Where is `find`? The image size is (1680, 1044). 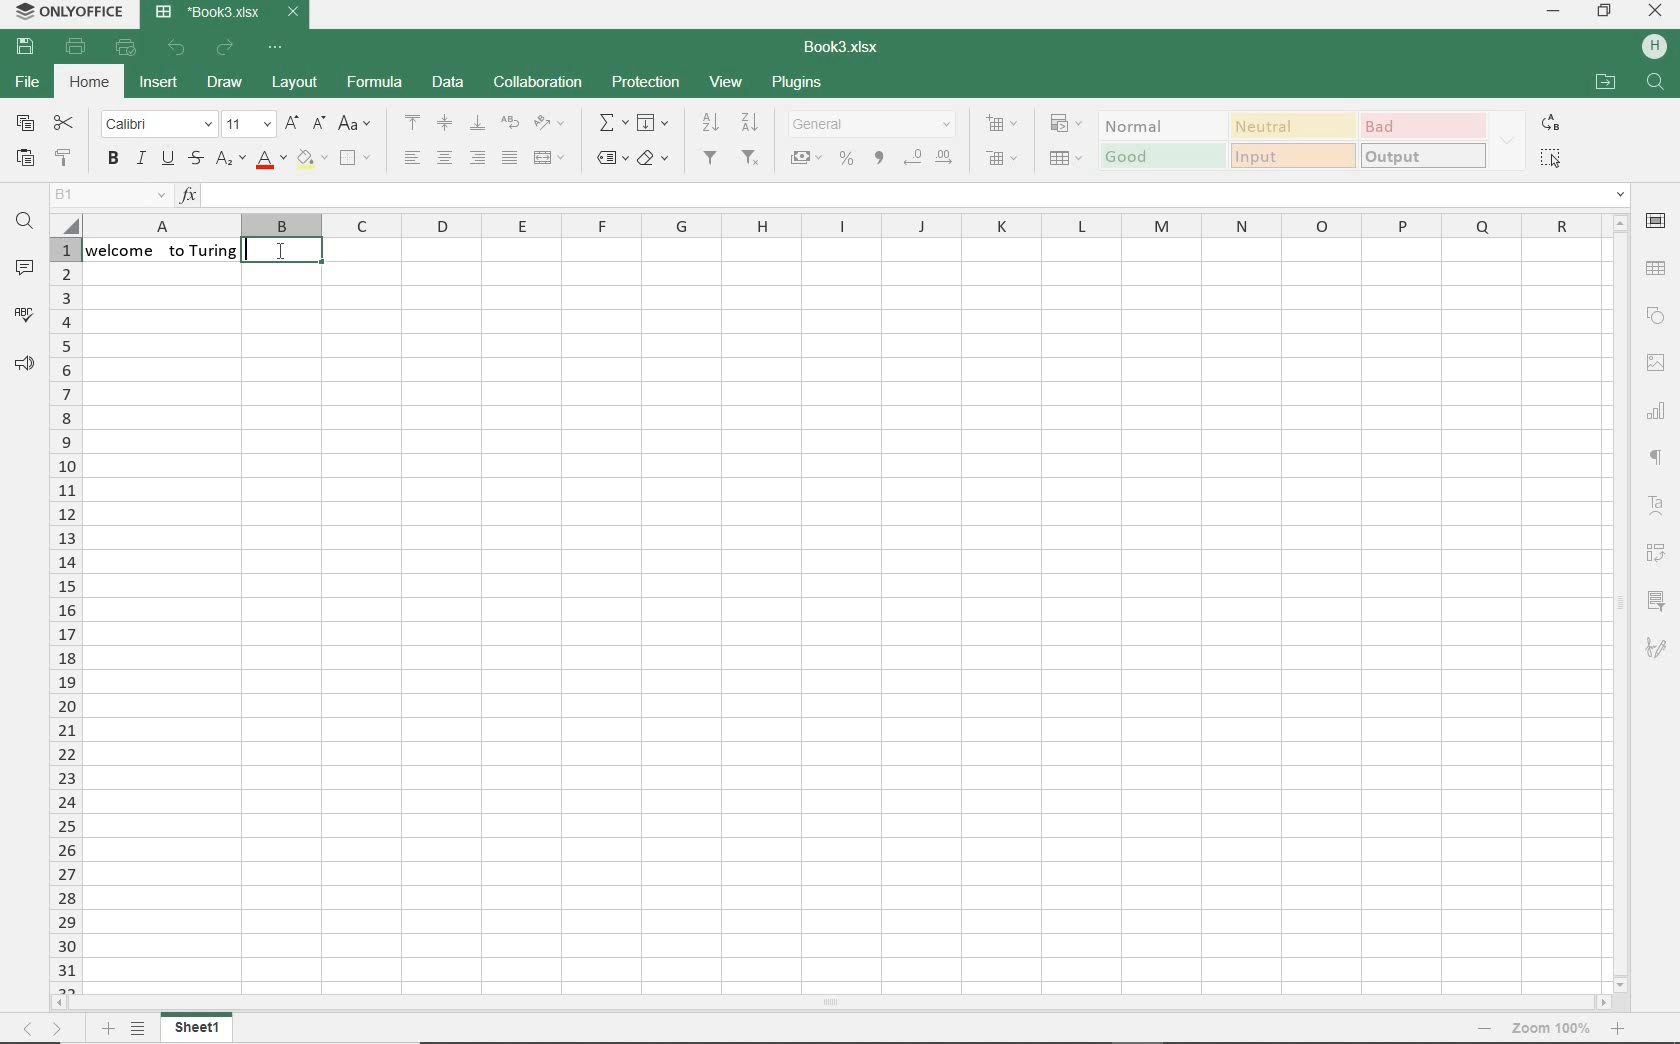 find is located at coordinates (26, 224).